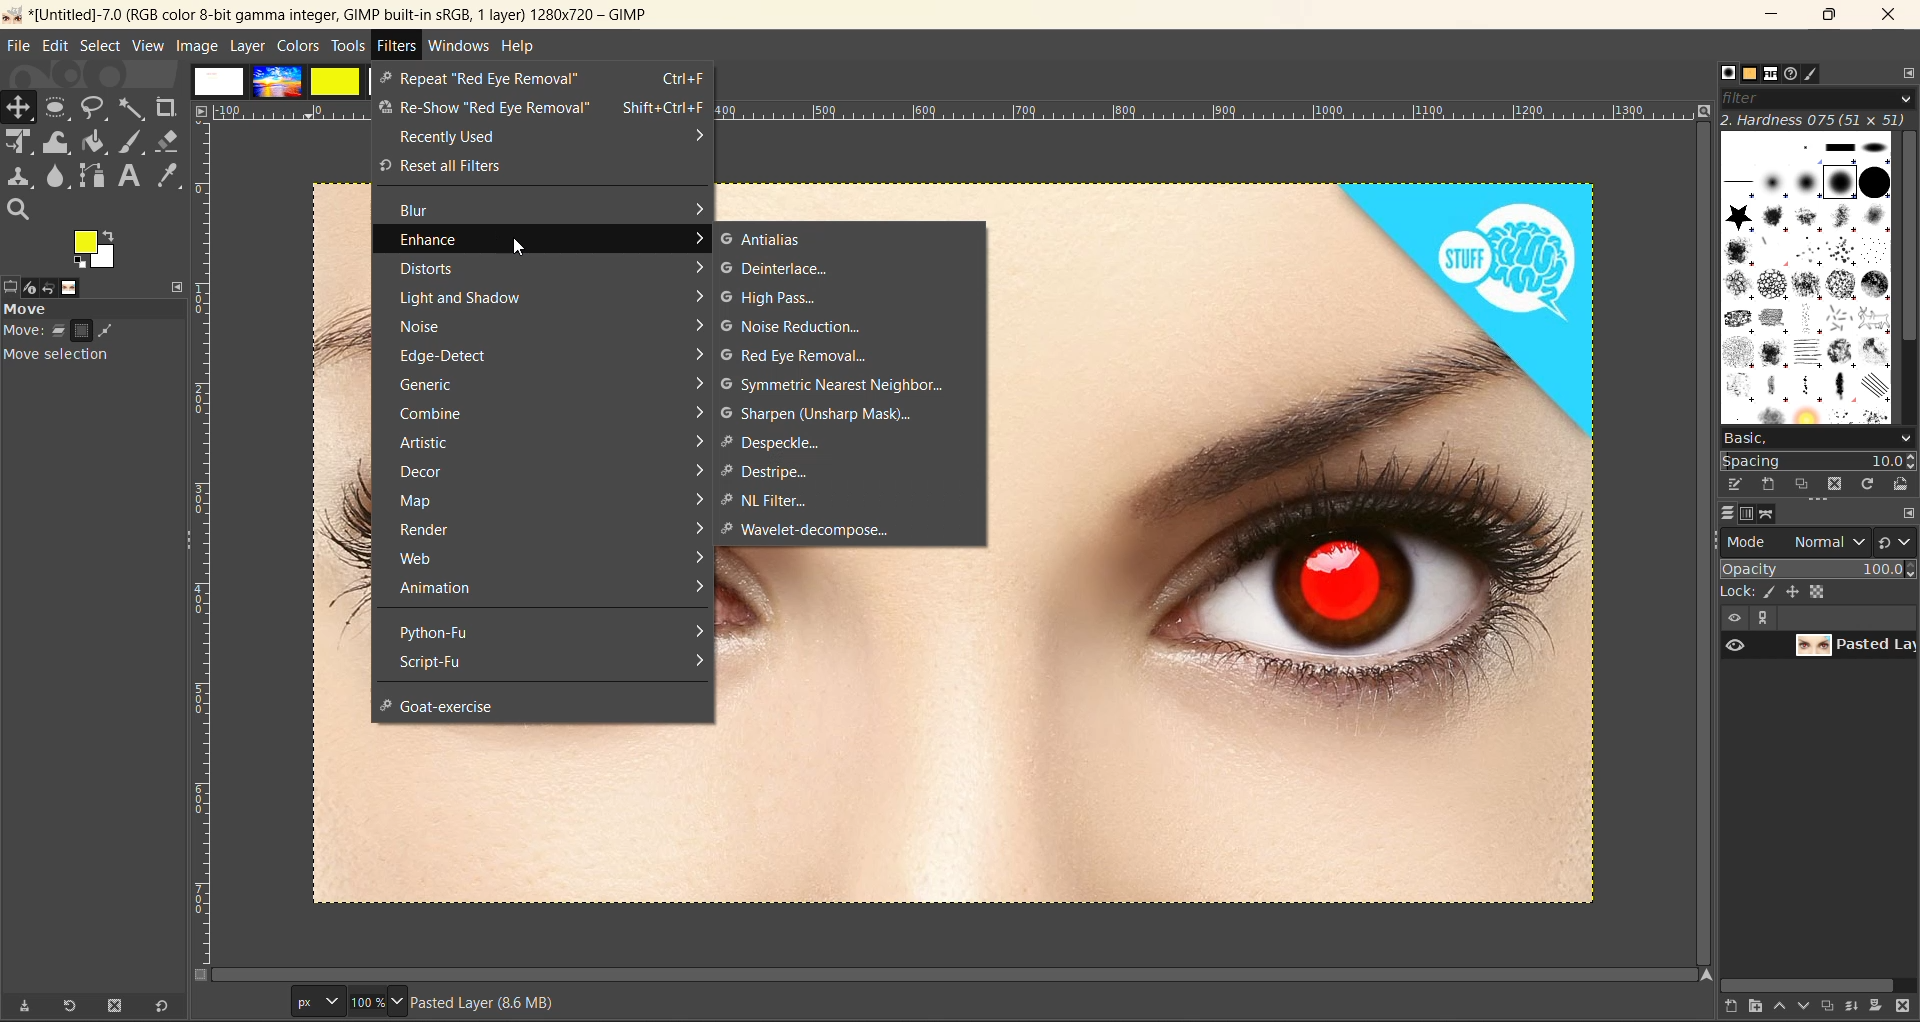  What do you see at coordinates (451, 707) in the screenshot?
I see `goat exercise` at bounding box center [451, 707].